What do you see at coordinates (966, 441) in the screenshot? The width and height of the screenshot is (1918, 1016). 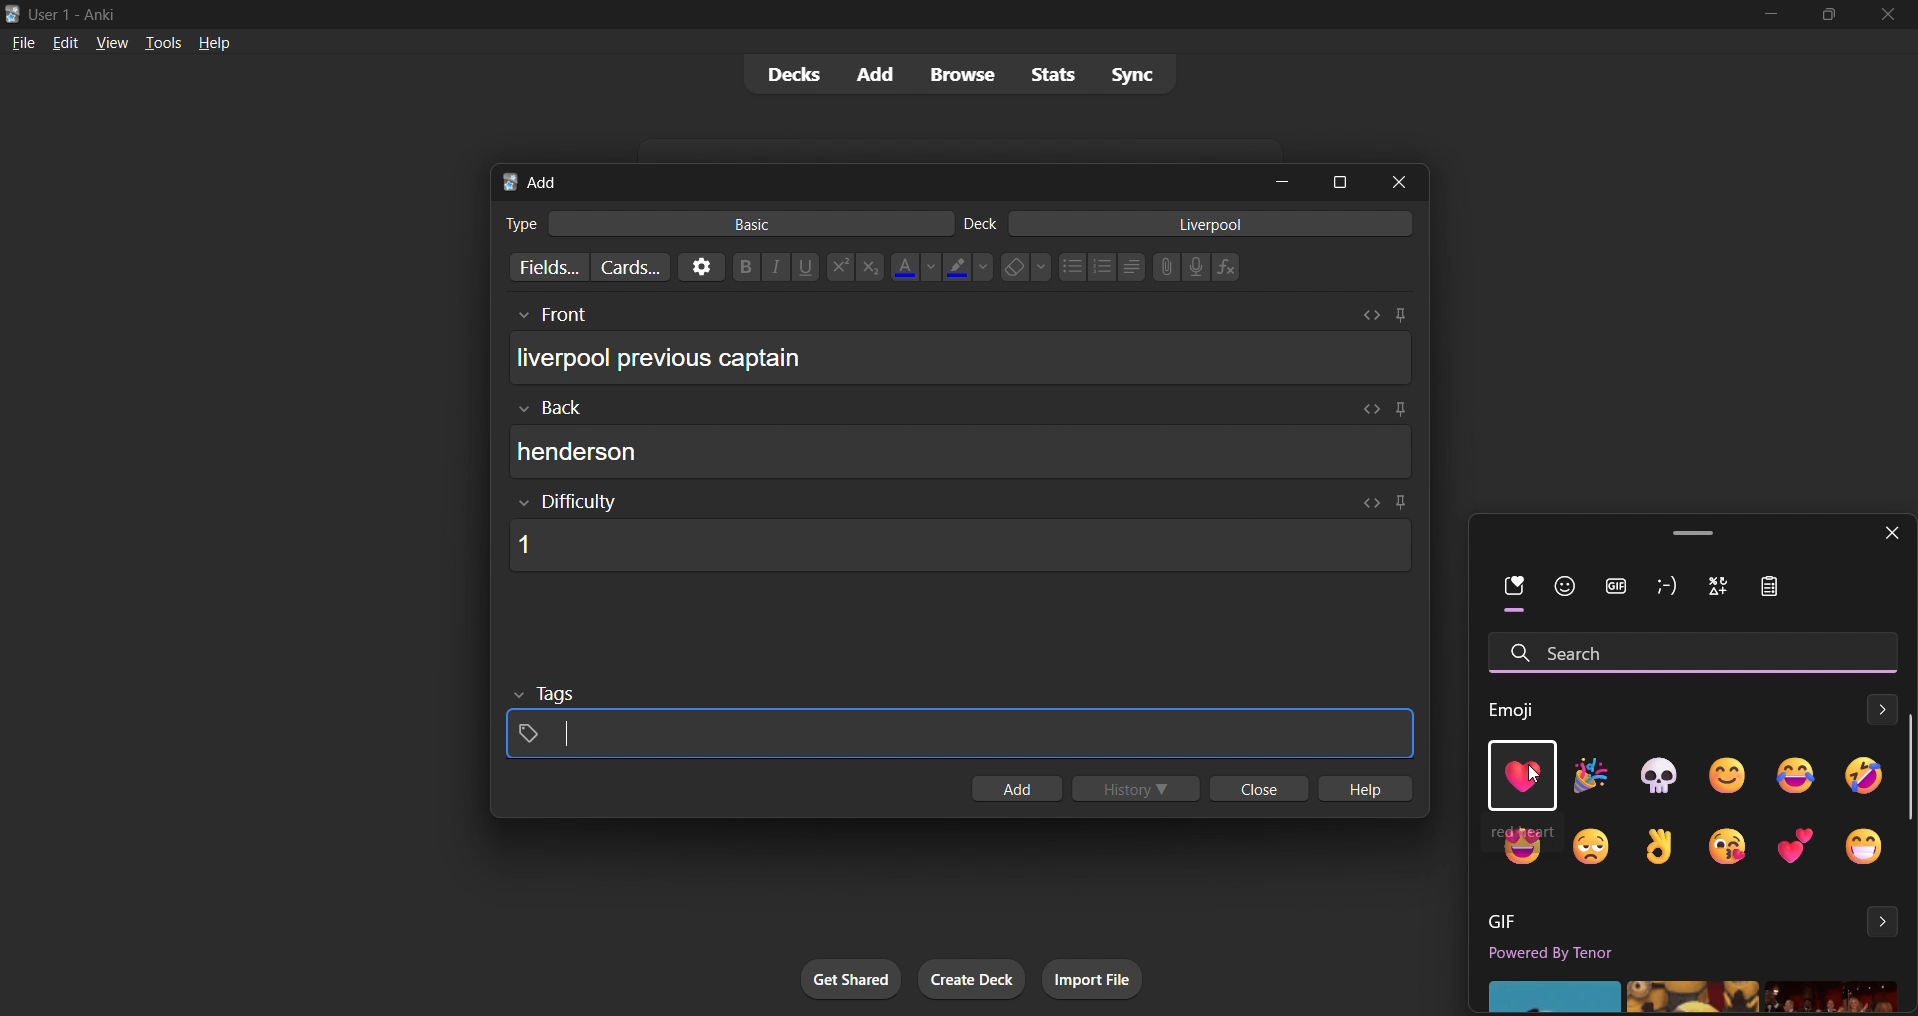 I see `card back input box` at bounding box center [966, 441].